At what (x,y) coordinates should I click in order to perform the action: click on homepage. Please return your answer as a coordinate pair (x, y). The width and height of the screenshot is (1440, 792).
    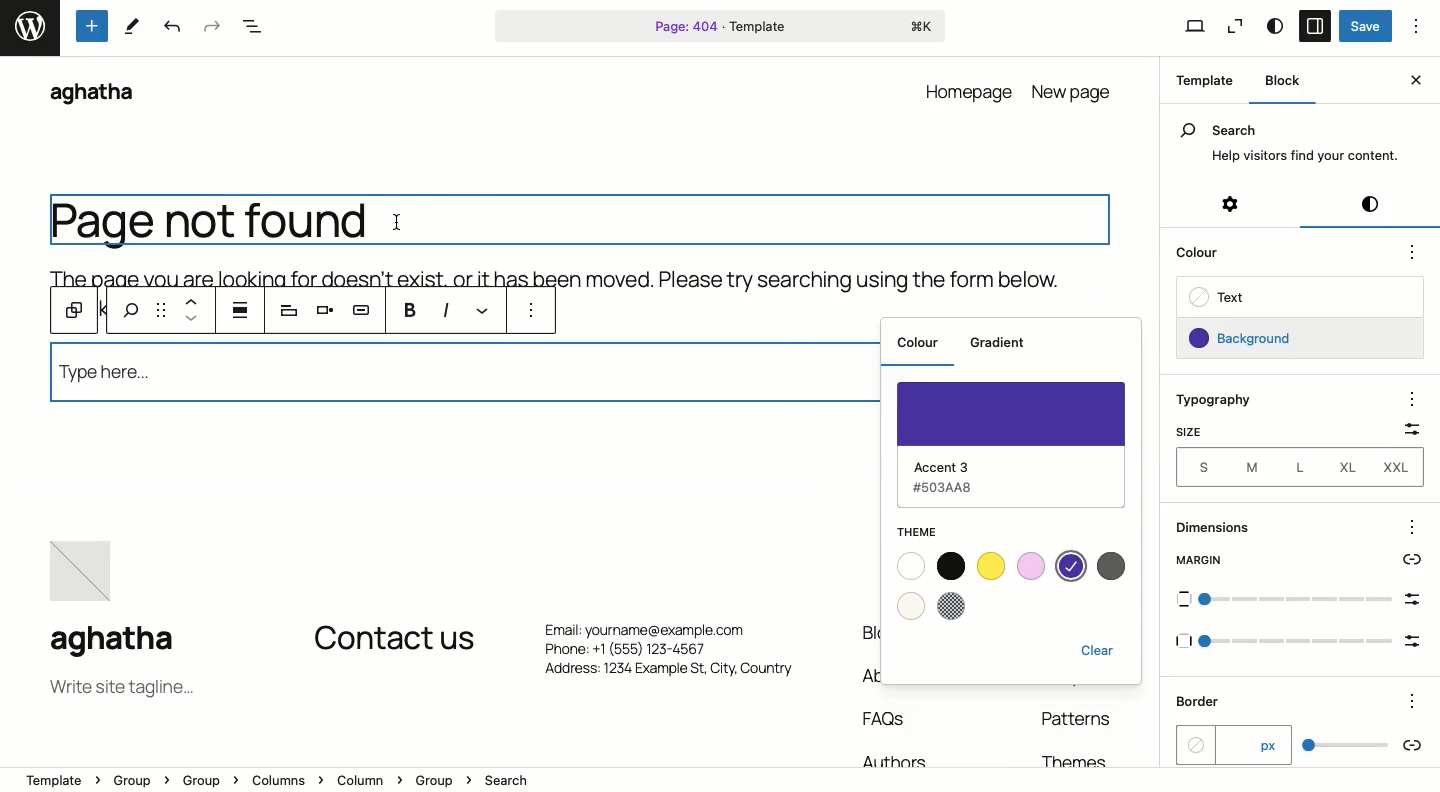
    Looking at the image, I should click on (970, 90).